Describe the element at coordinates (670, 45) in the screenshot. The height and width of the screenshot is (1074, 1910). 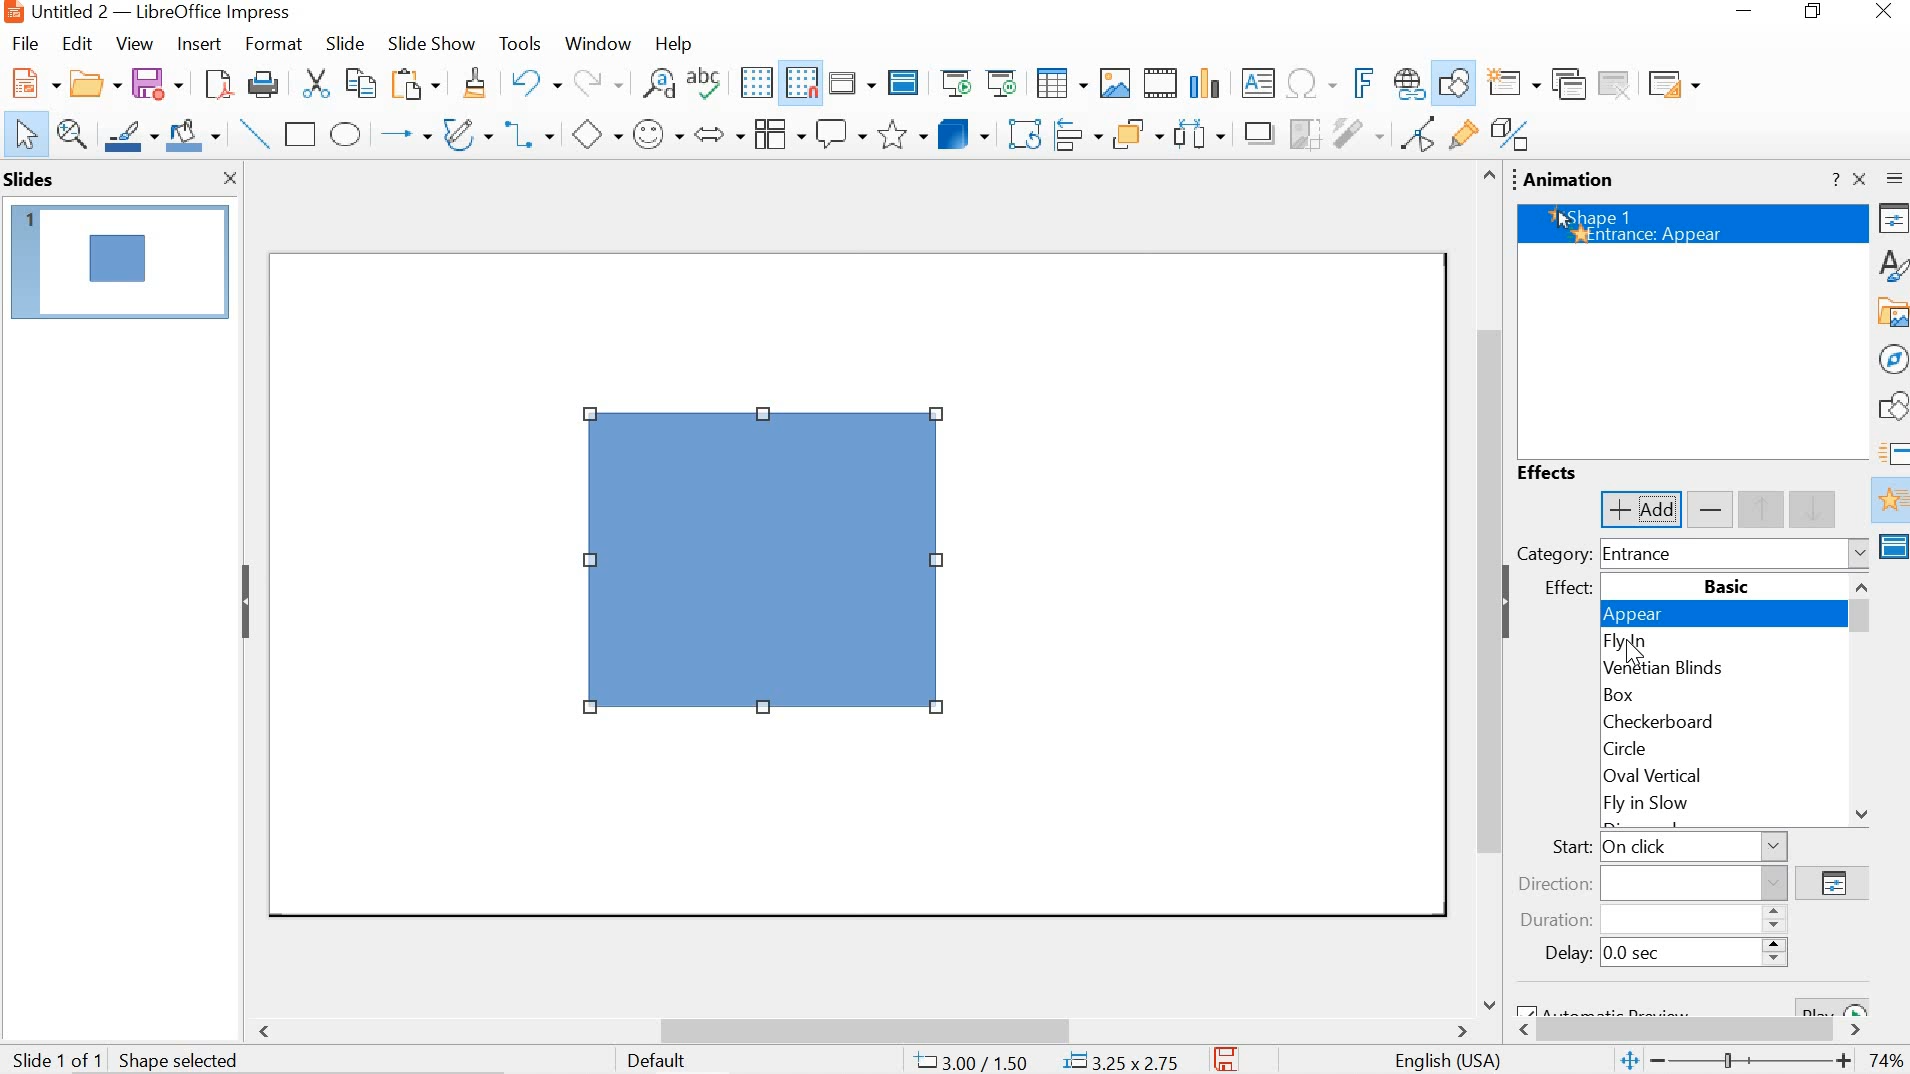
I see `help` at that location.